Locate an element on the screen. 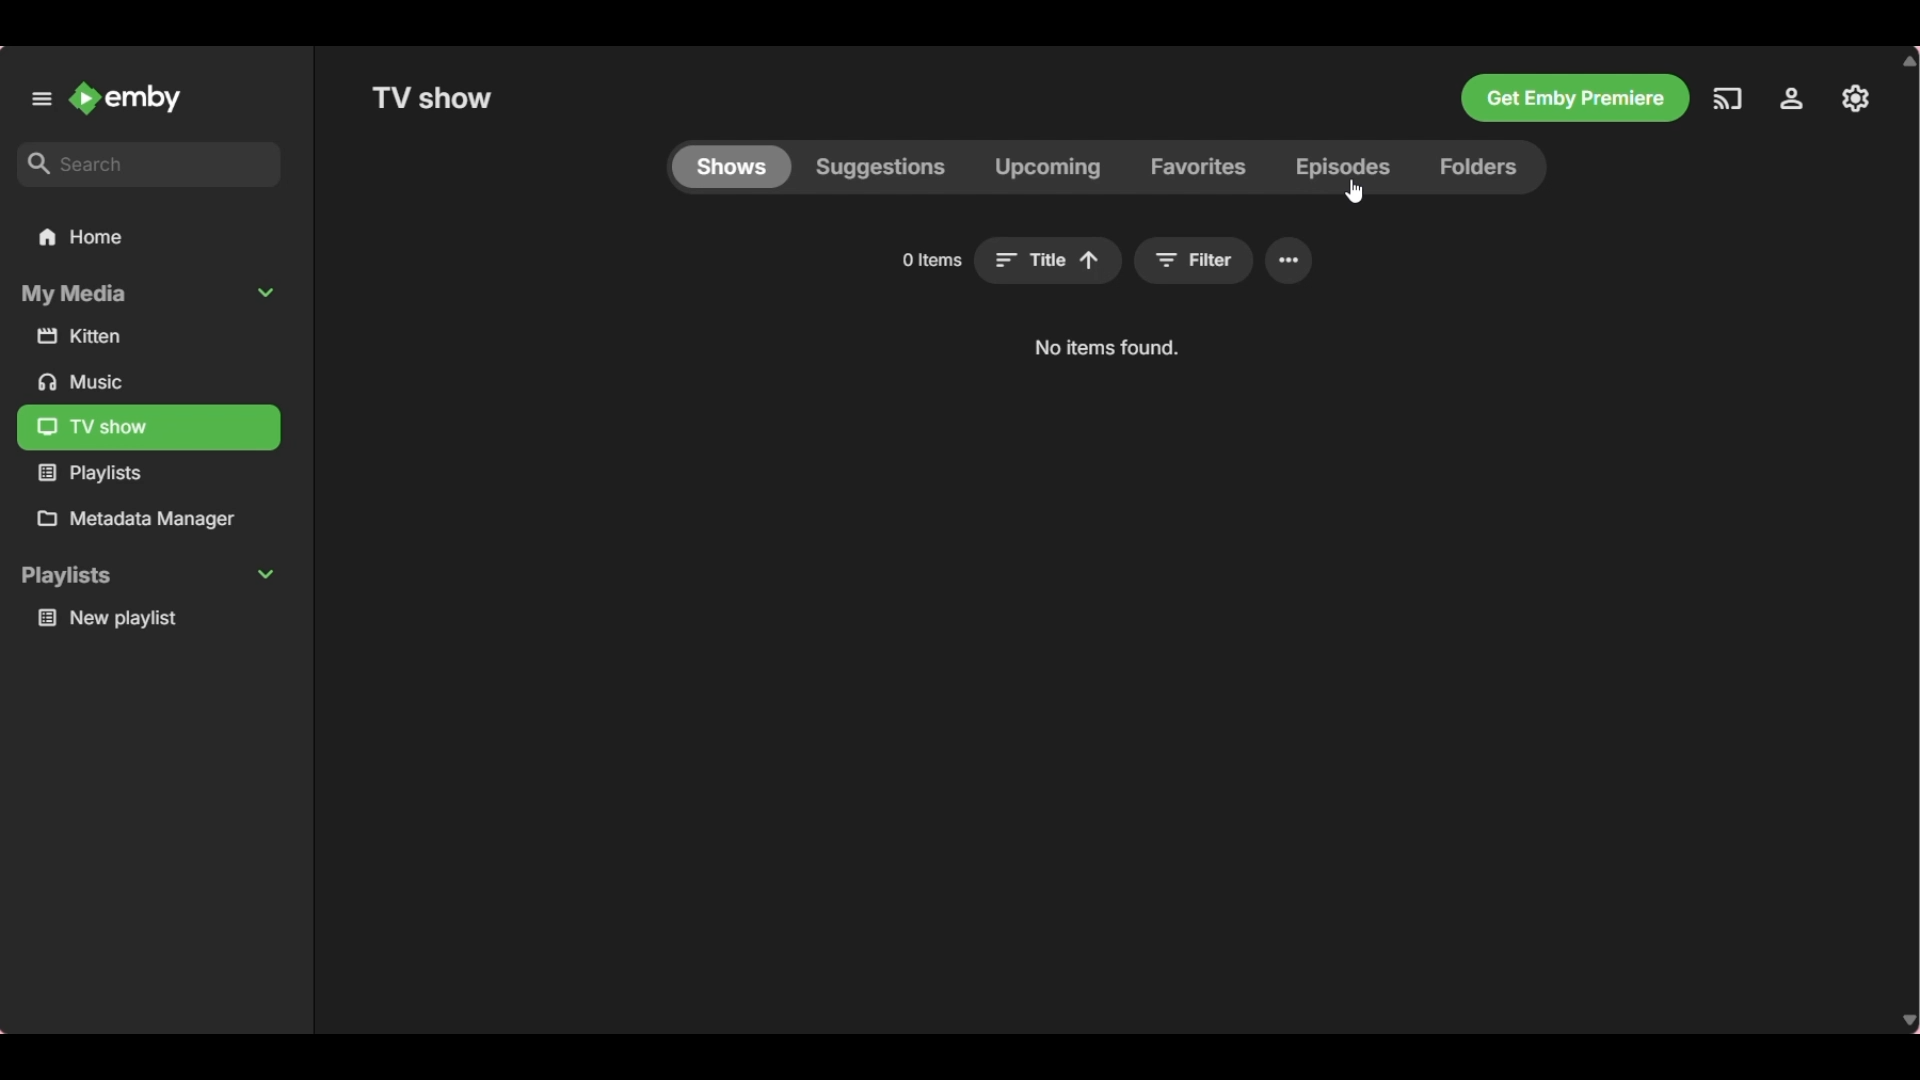  Search filters is located at coordinates (1194, 261).